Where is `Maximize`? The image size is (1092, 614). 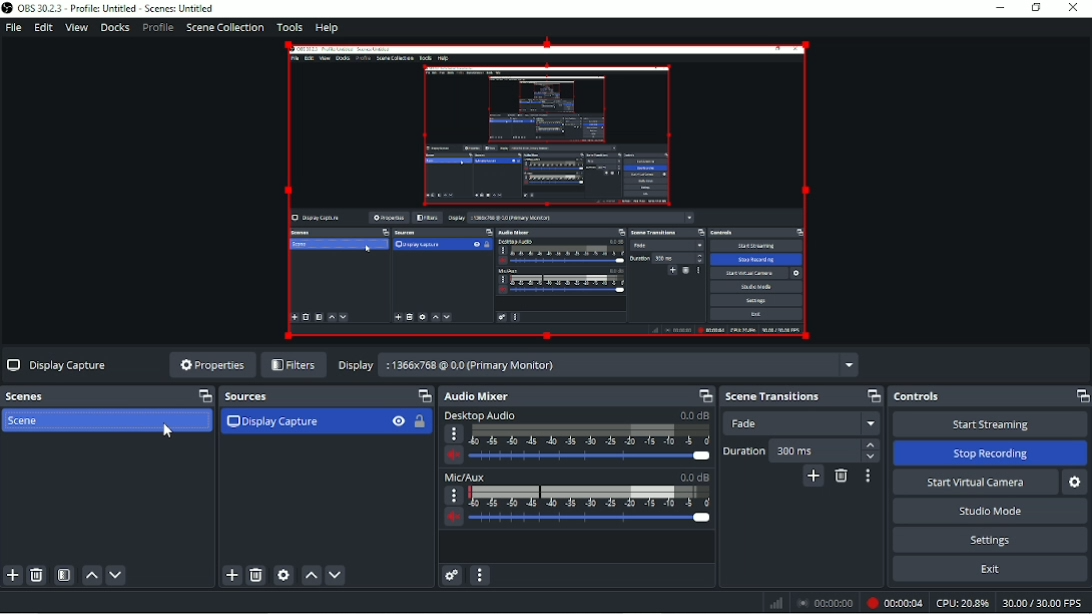
Maximize is located at coordinates (874, 394).